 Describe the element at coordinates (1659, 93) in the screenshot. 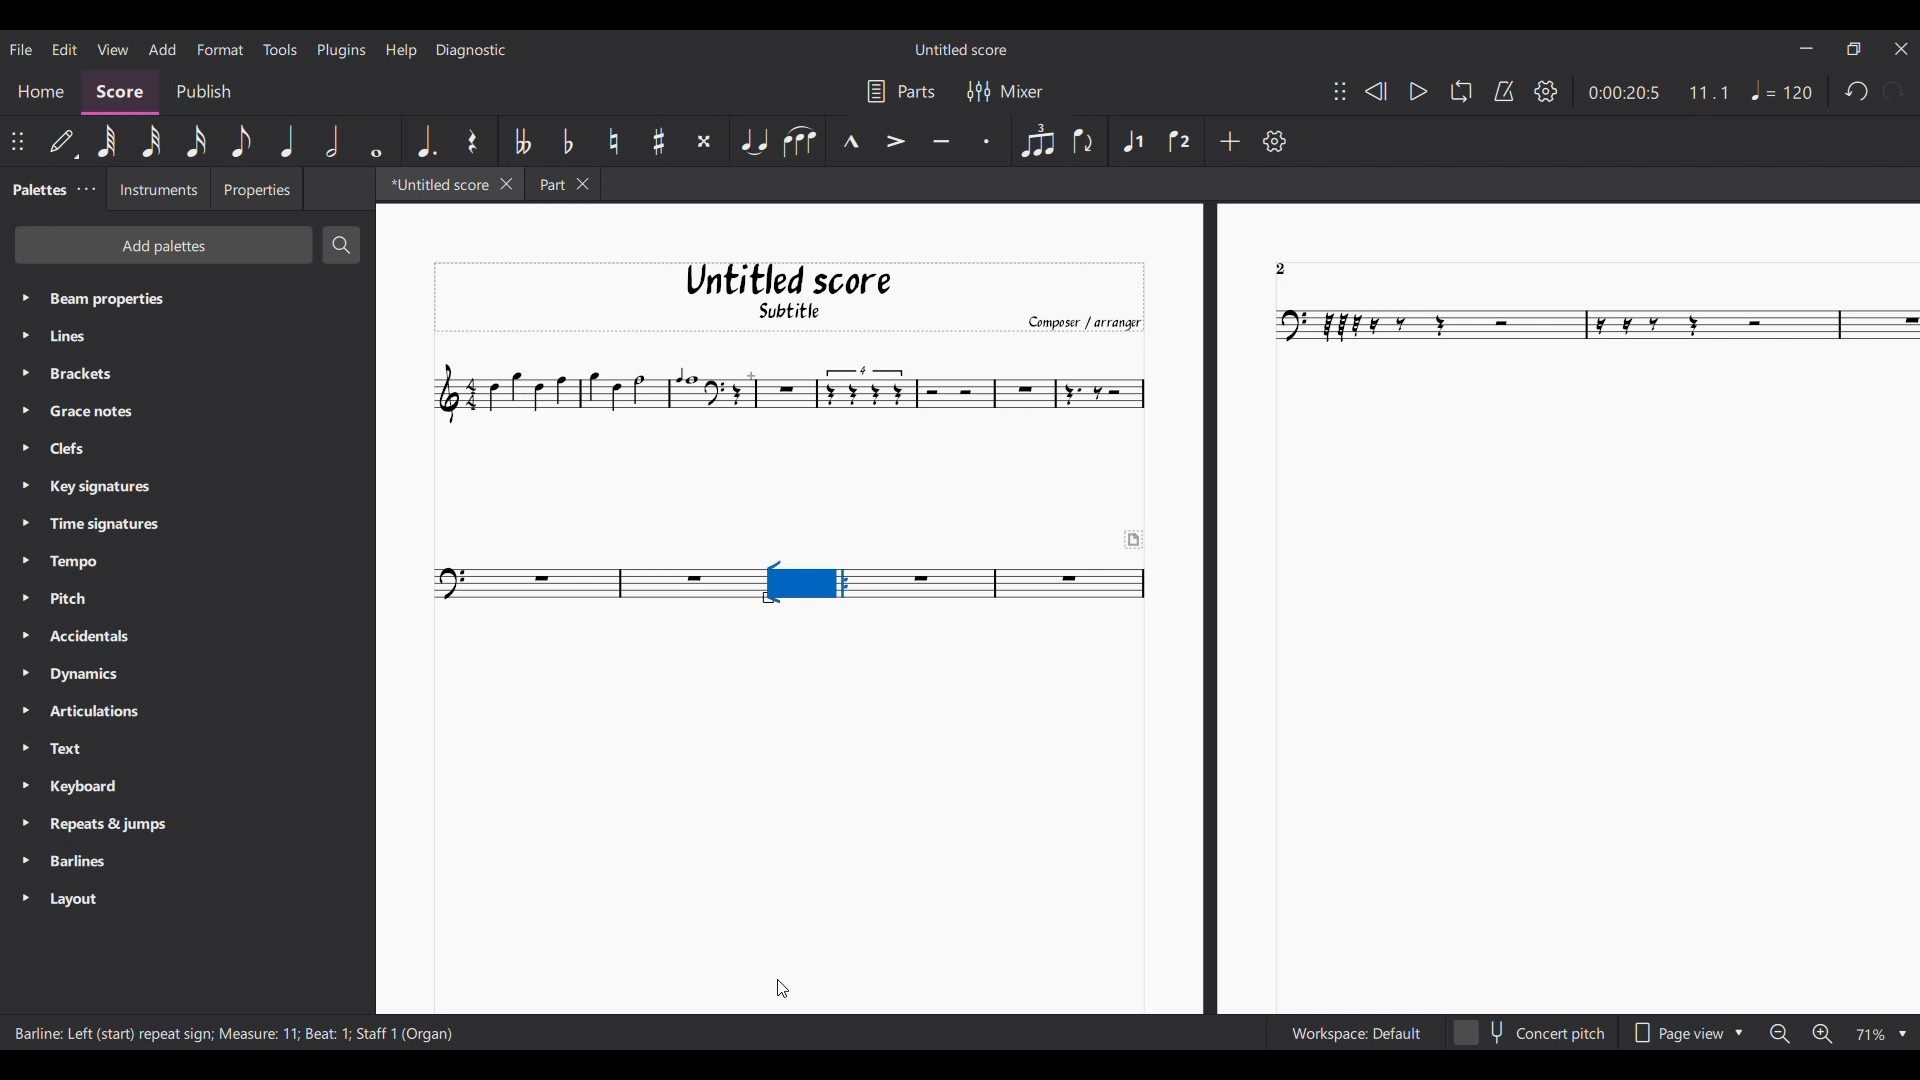

I see `Current duration and ratio` at that location.